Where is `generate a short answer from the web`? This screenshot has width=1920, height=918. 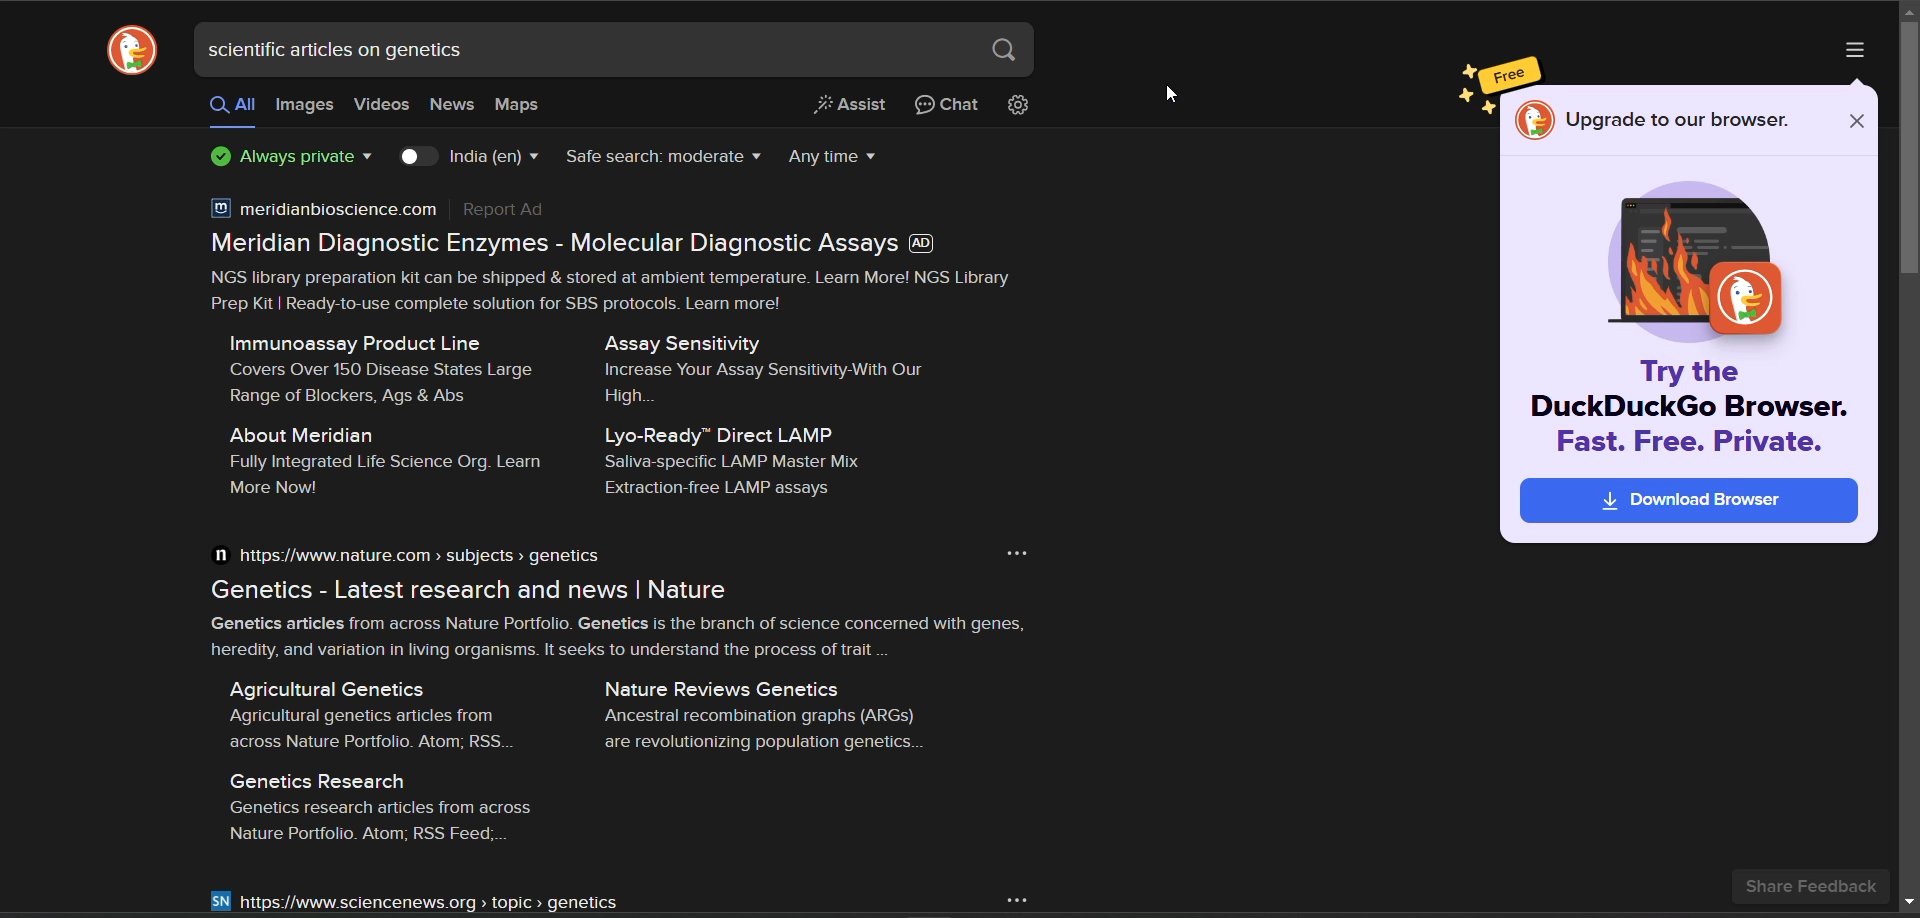 generate a short answer from the web is located at coordinates (853, 105).